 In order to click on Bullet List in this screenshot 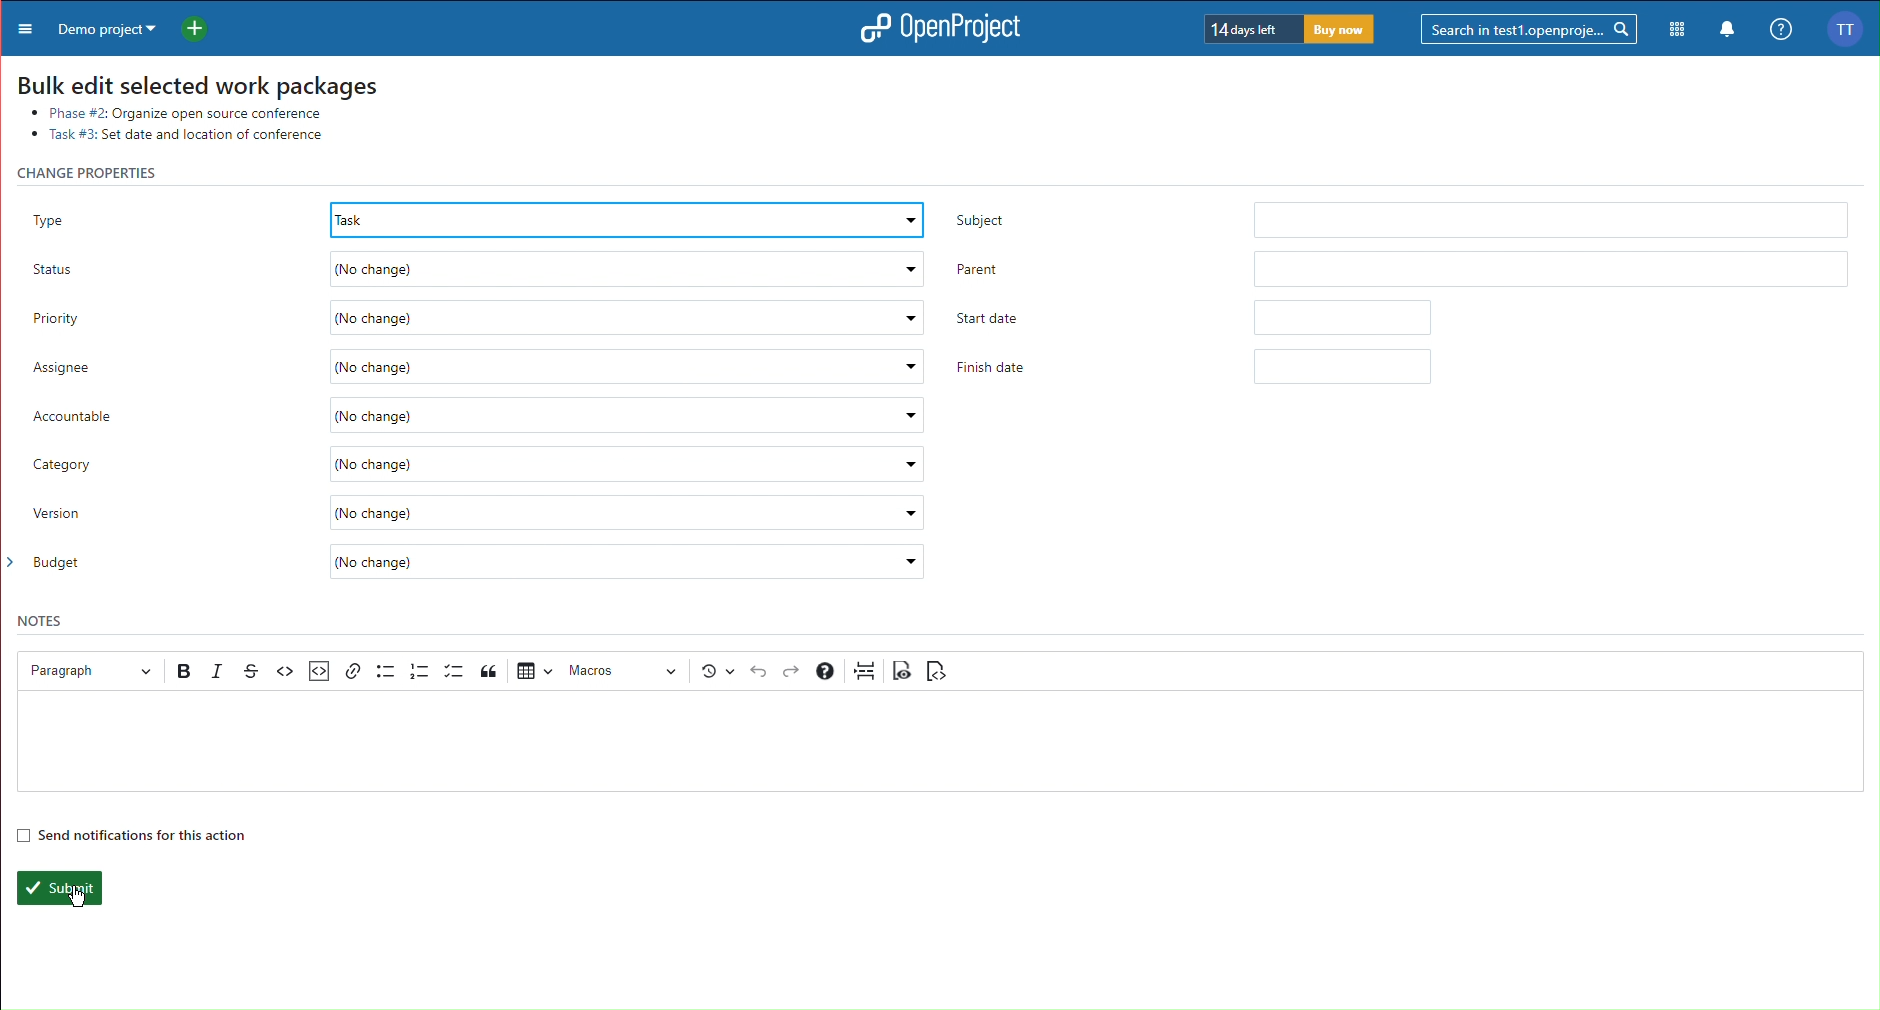, I will do `click(385, 670)`.